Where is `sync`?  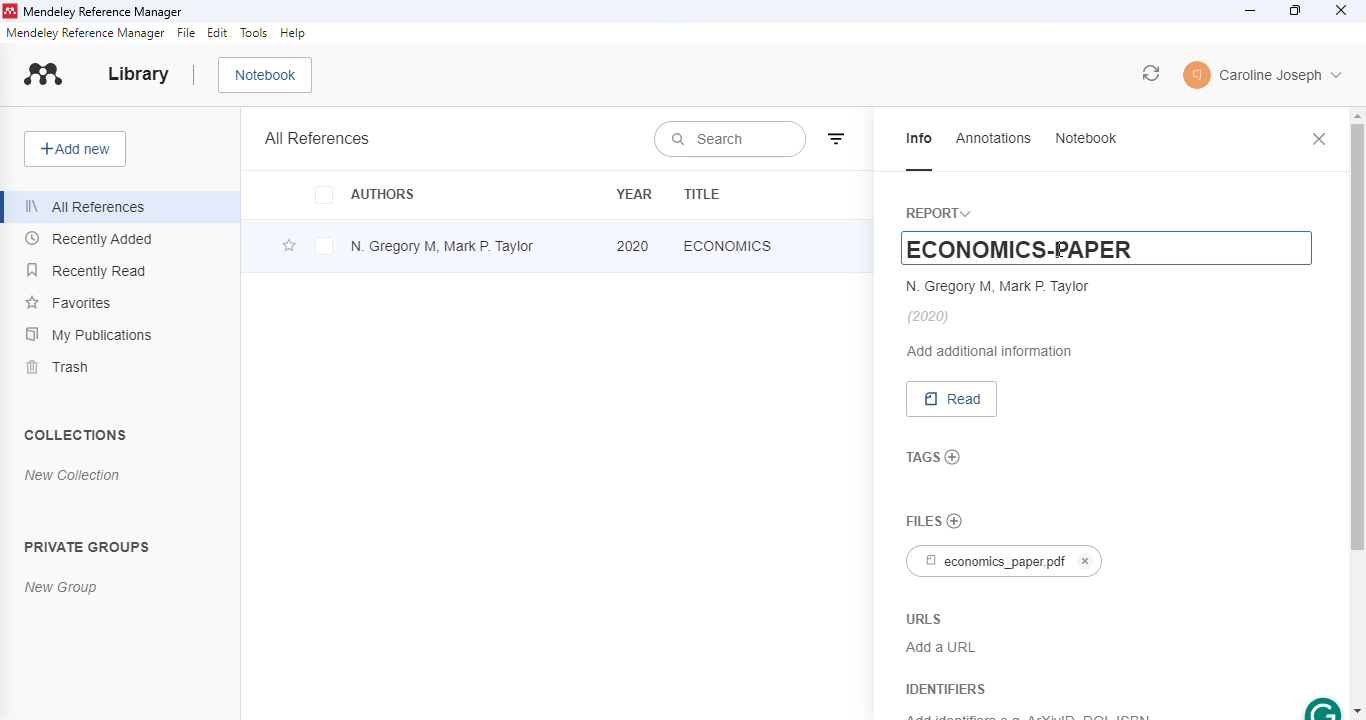 sync is located at coordinates (1151, 74).